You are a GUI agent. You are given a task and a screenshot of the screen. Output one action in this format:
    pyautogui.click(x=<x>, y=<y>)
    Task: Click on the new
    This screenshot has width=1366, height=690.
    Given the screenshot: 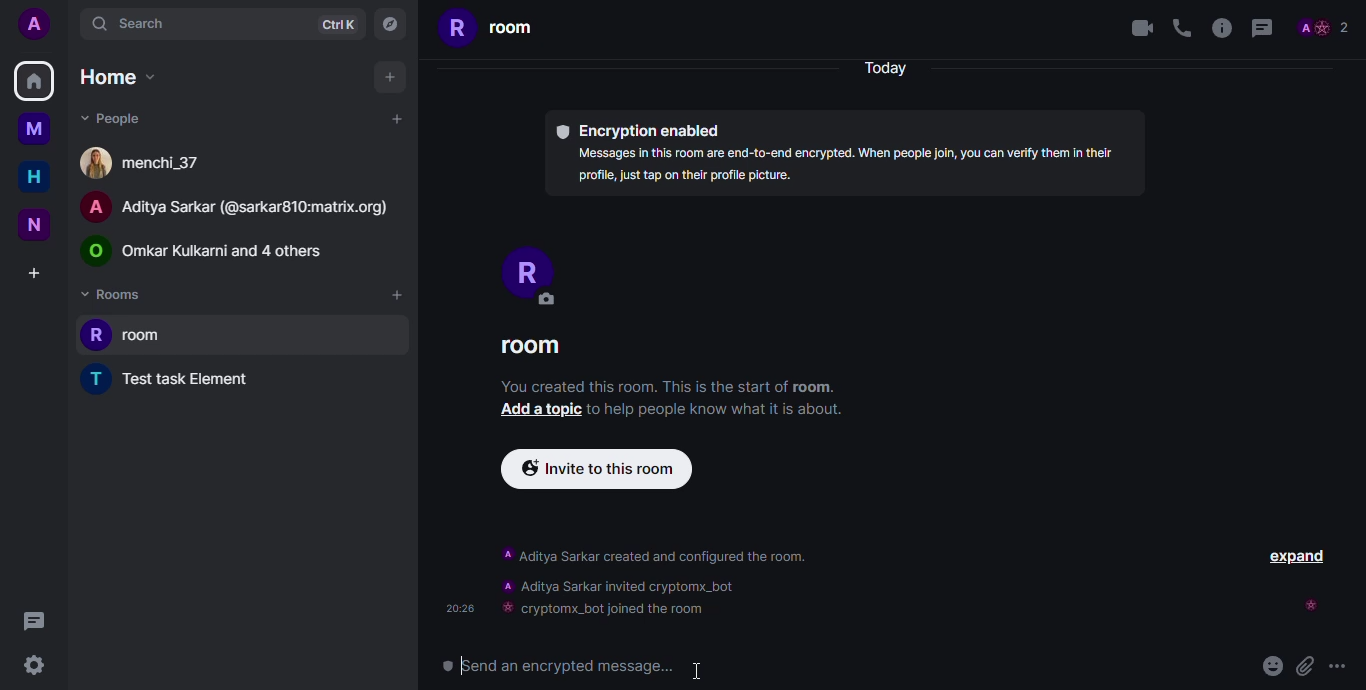 What is the action you would take?
    pyautogui.click(x=35, y=223)
    